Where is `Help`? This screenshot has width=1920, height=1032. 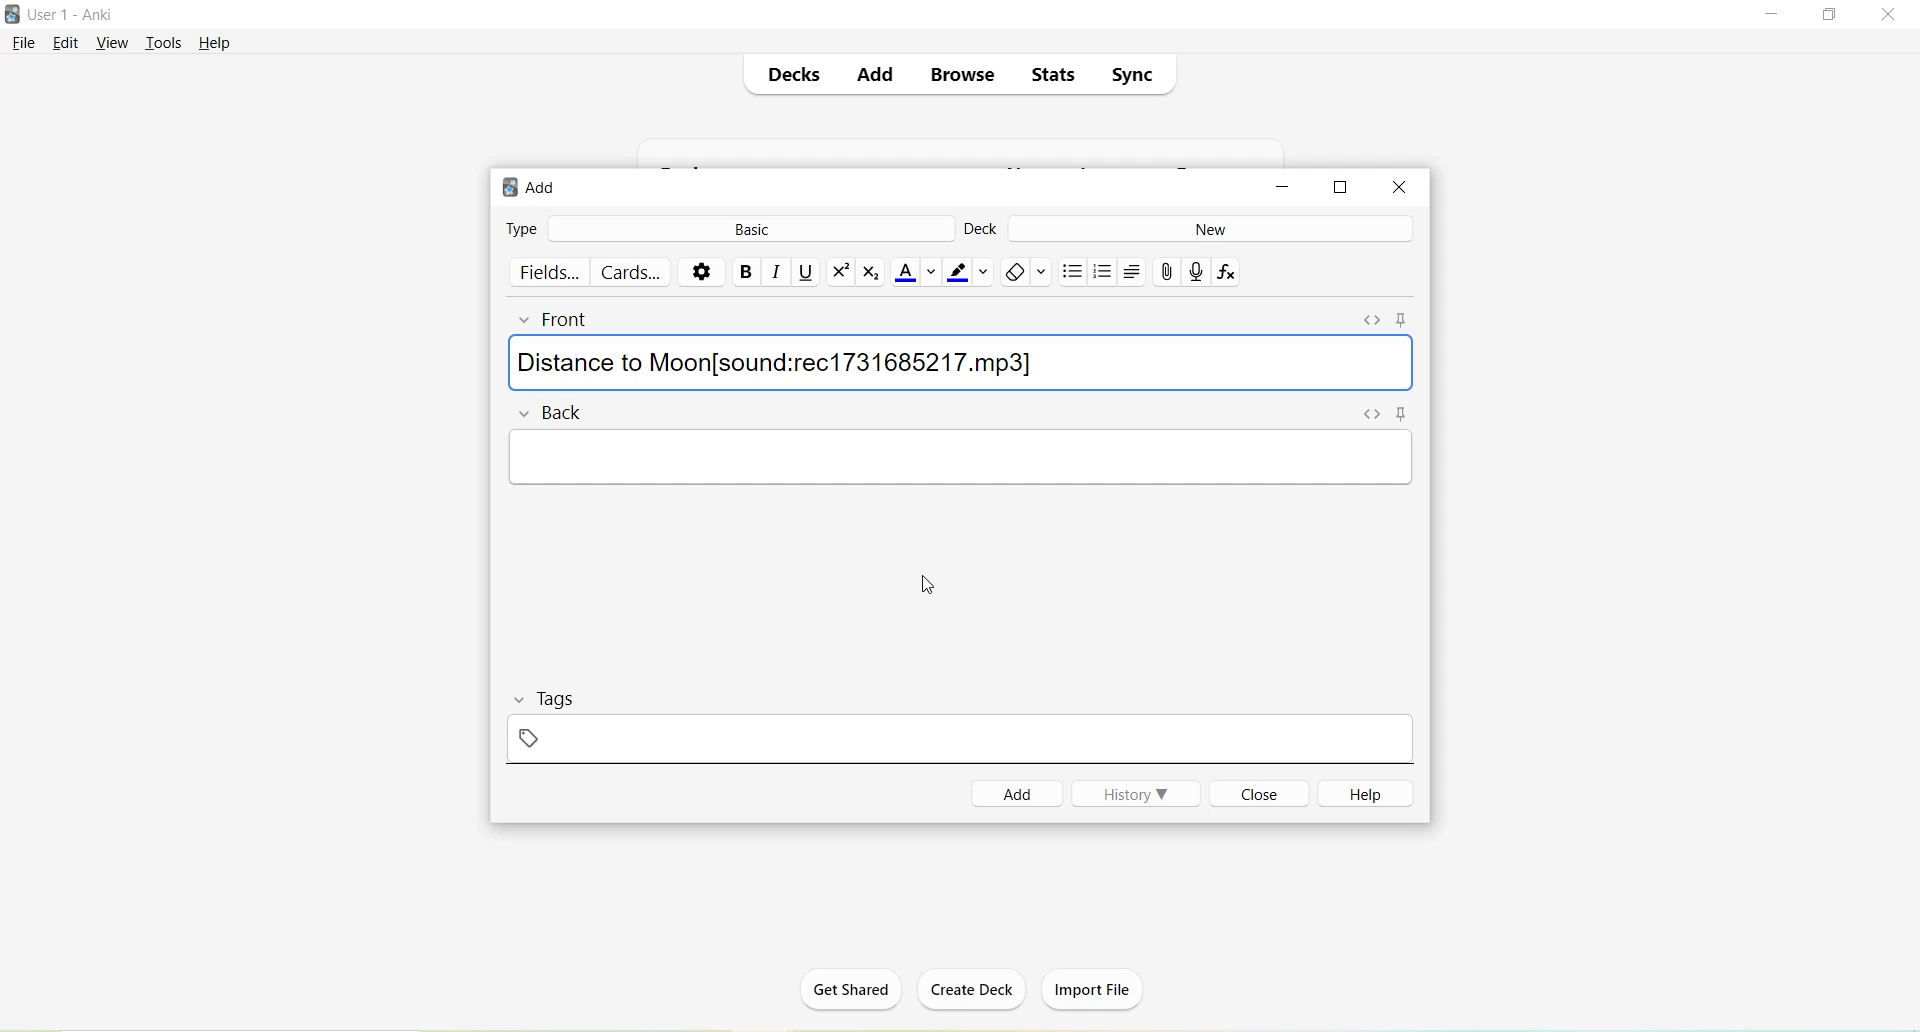
Help is located at coordinates (1360, 794).